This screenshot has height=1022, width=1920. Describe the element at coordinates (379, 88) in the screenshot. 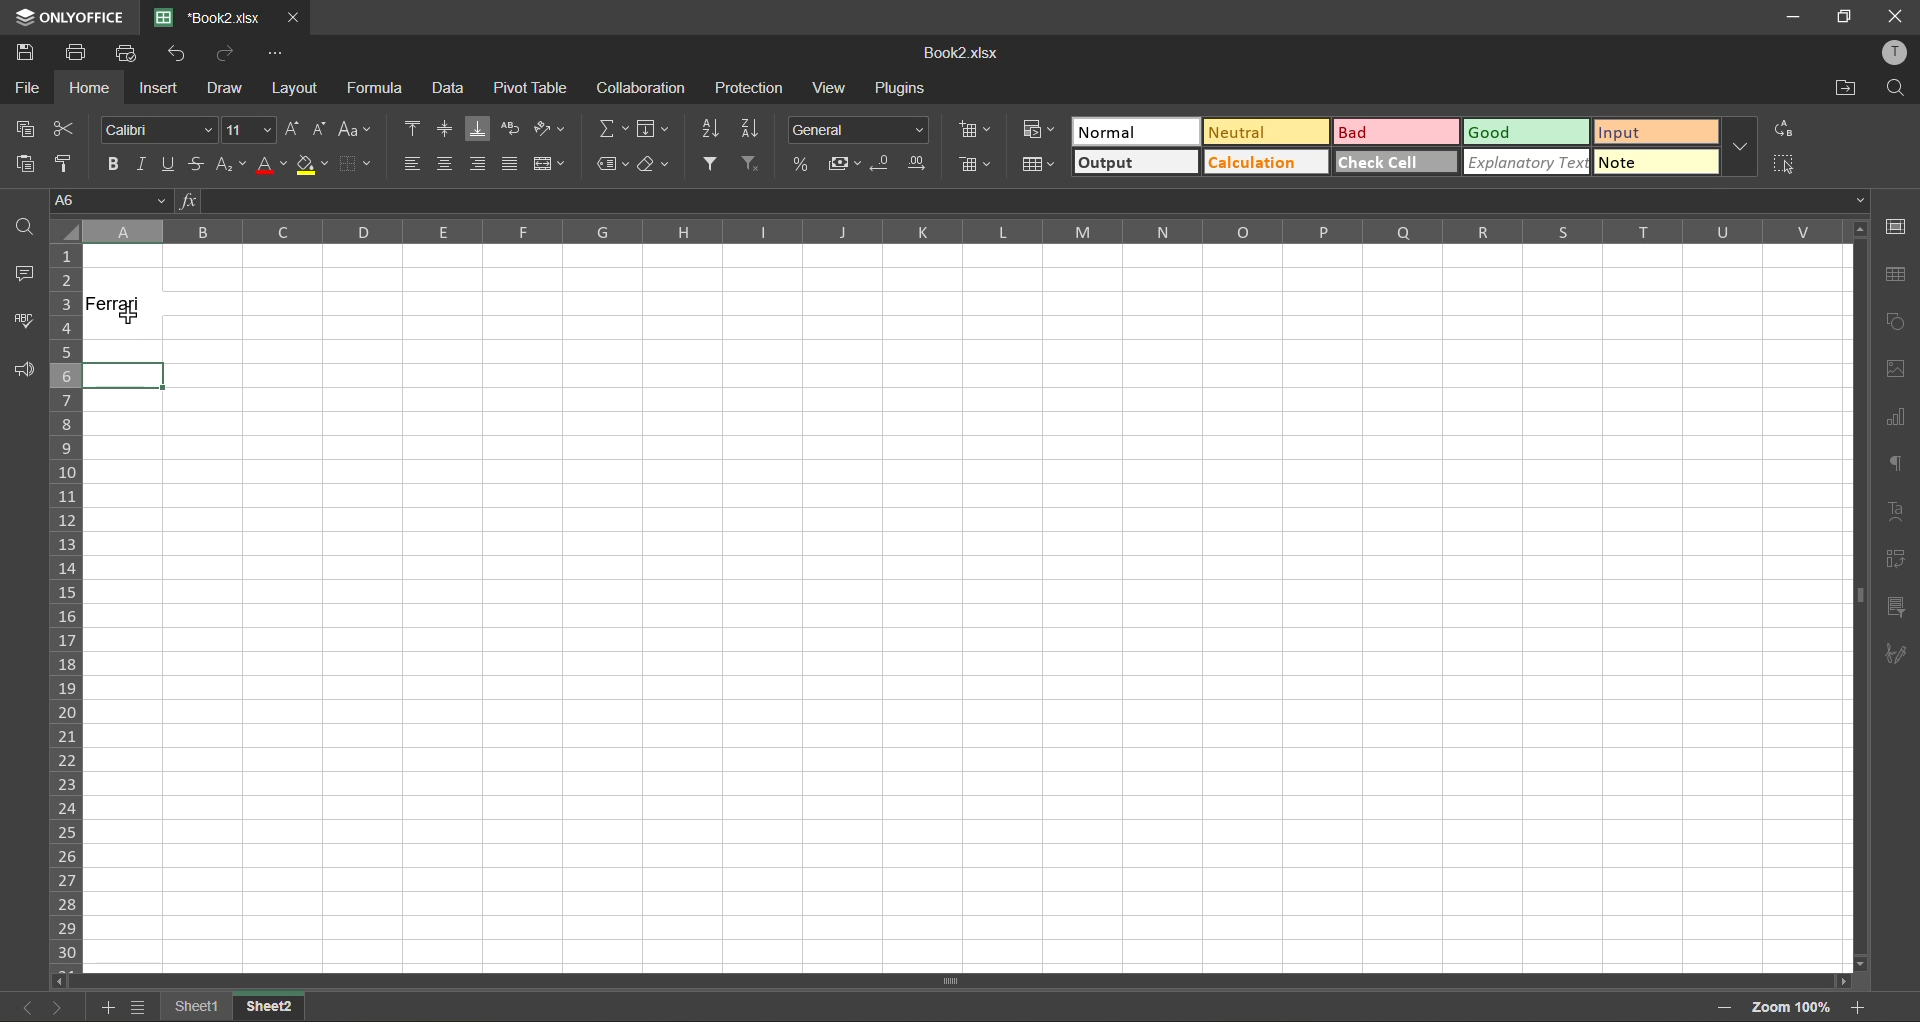

I see `formula` at that location.